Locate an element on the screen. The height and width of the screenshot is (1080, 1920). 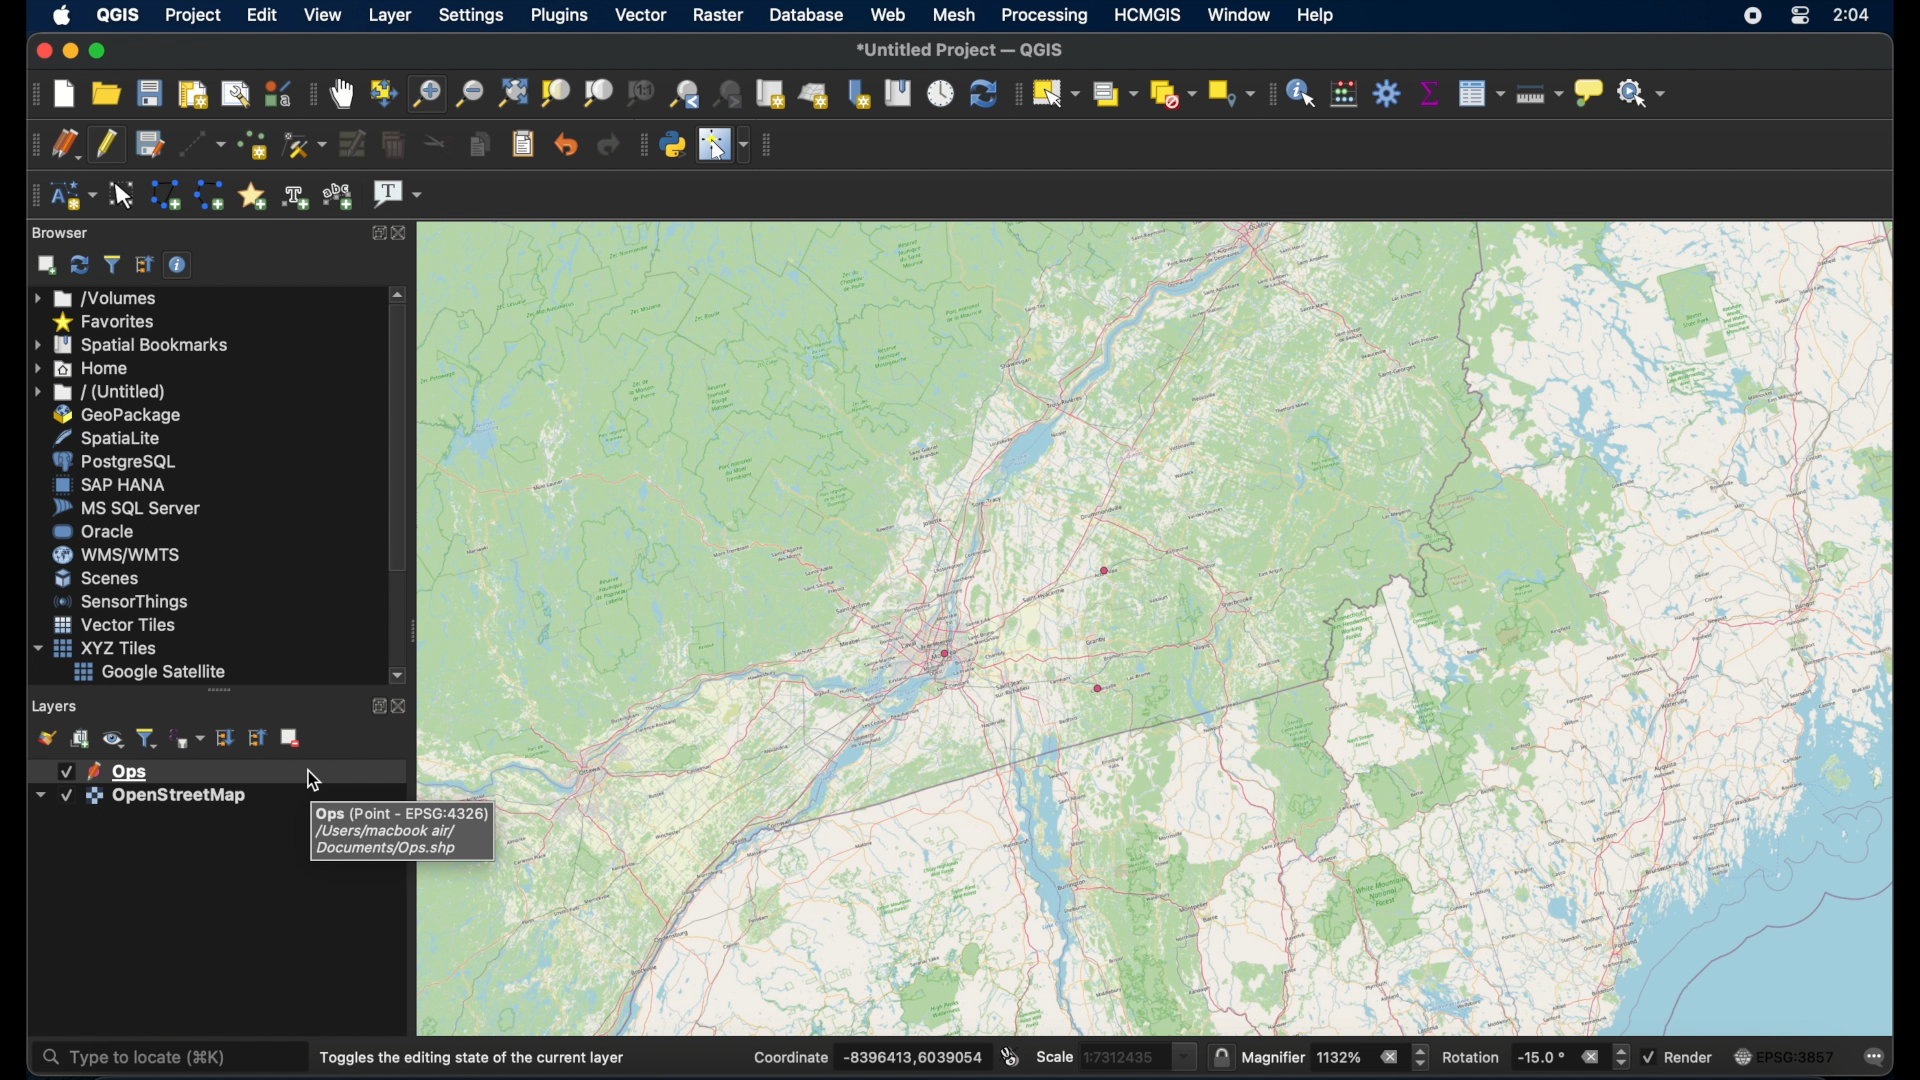
render is located at coordinates (1681, 1055).